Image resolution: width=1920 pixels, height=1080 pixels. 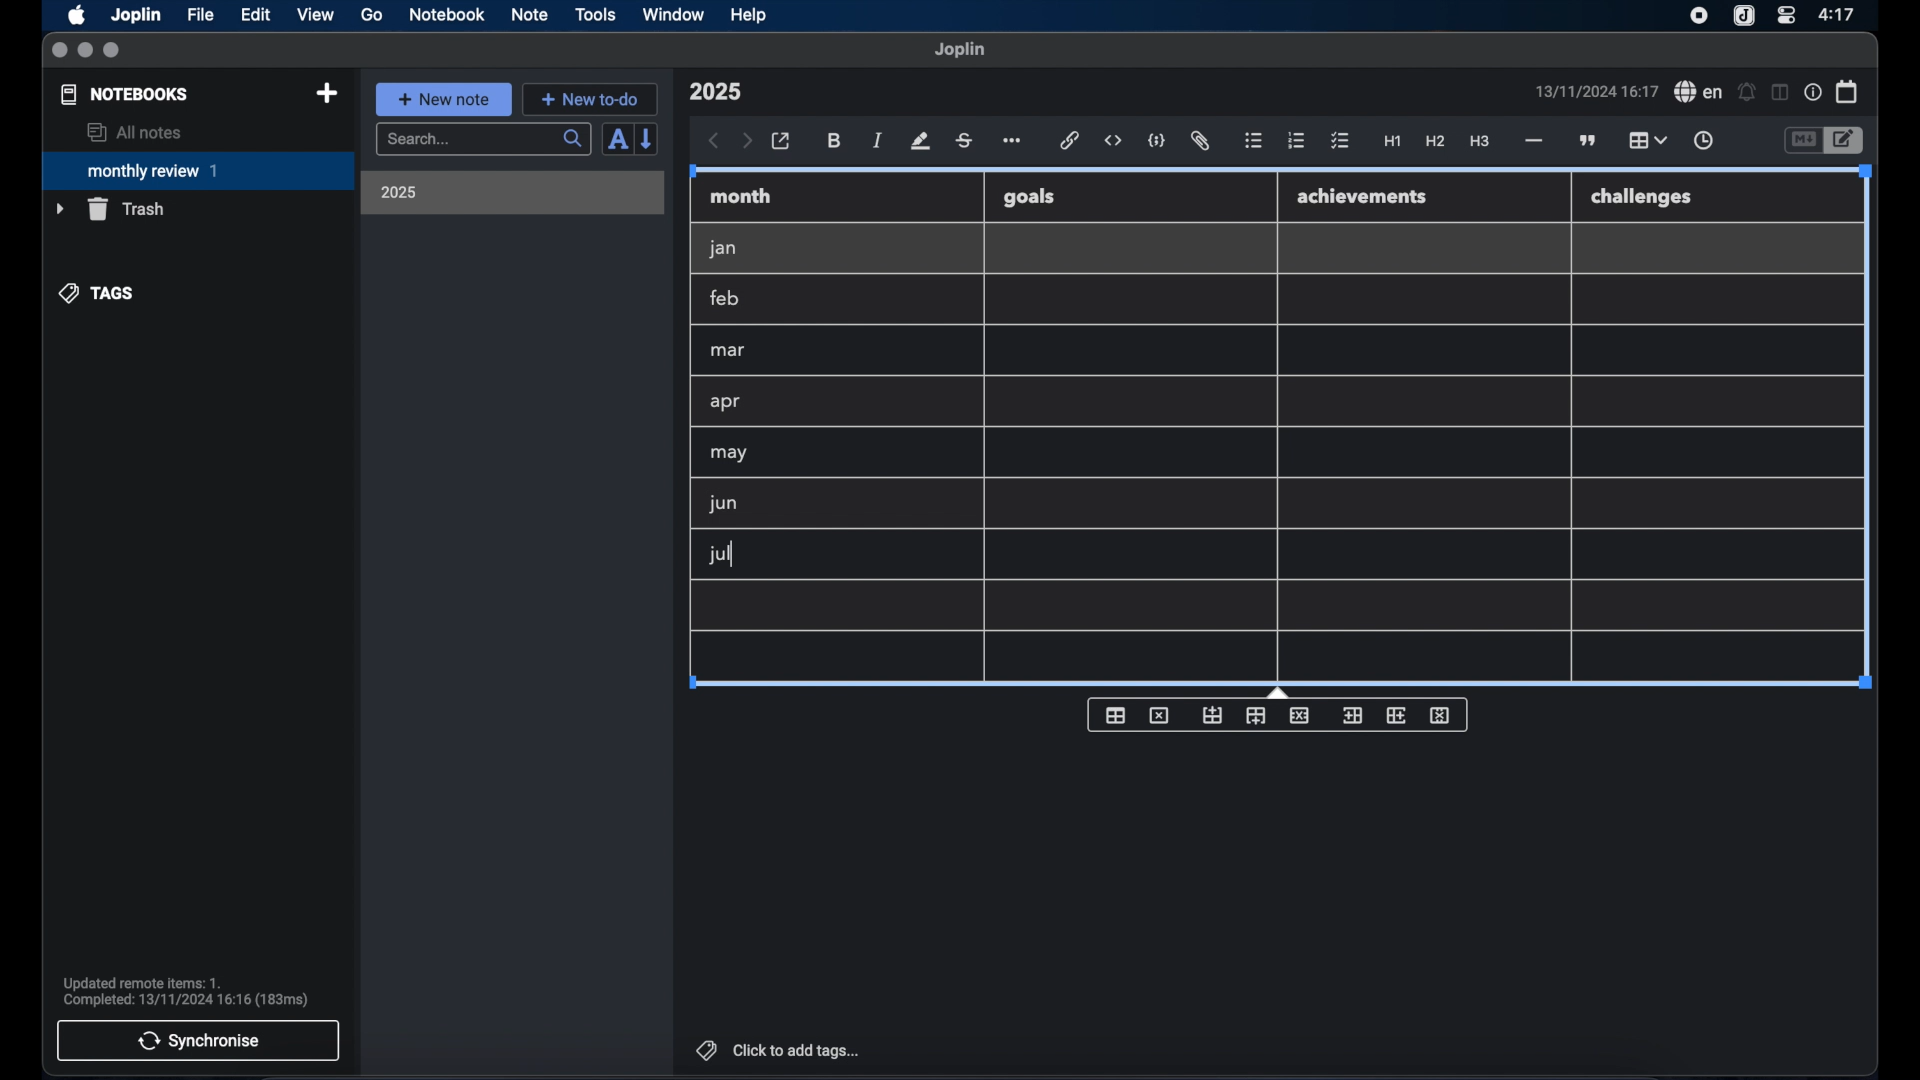 I want to click on delete table, so click(x=1159, y=716).